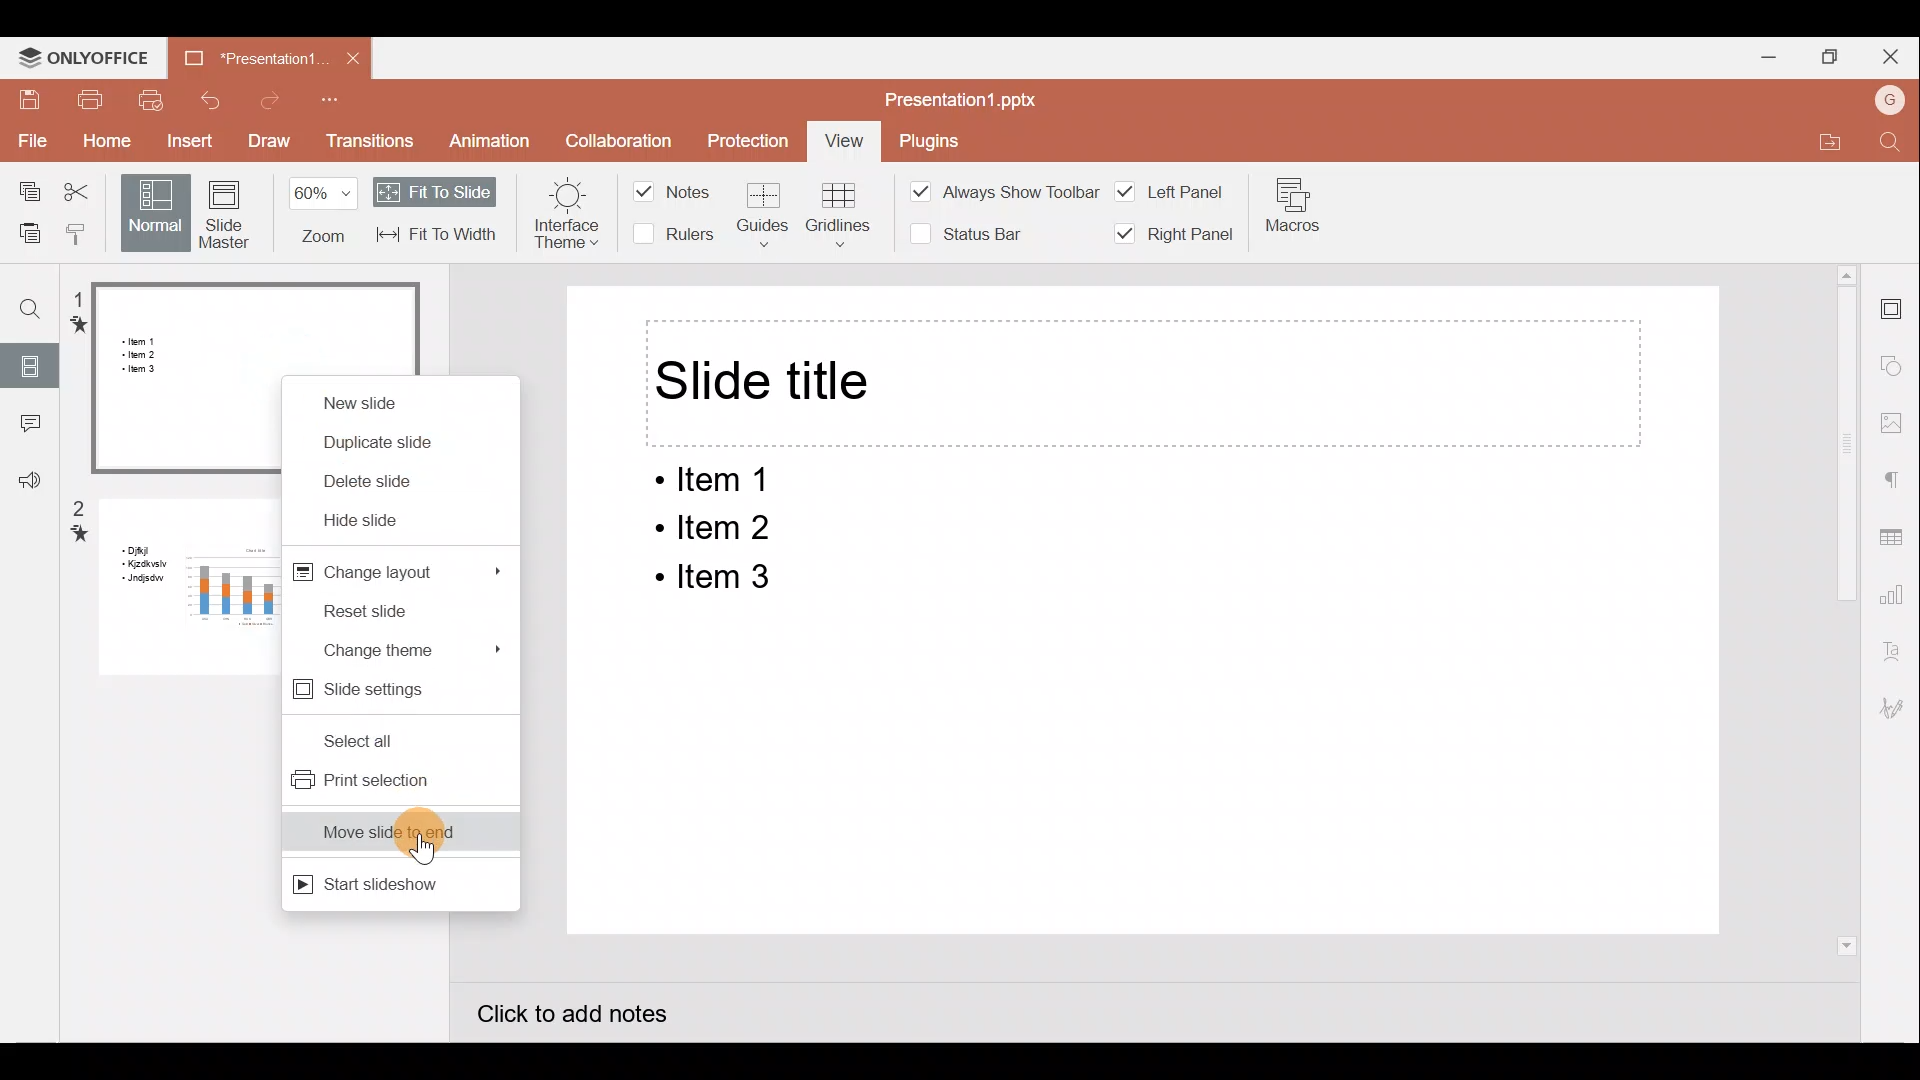 The height and width of the screenshot is (1080, 1920). What do you see at coordinates (1181, 241) in the screenshot?
I see `Right panel` at bounding box center [1181, 241].